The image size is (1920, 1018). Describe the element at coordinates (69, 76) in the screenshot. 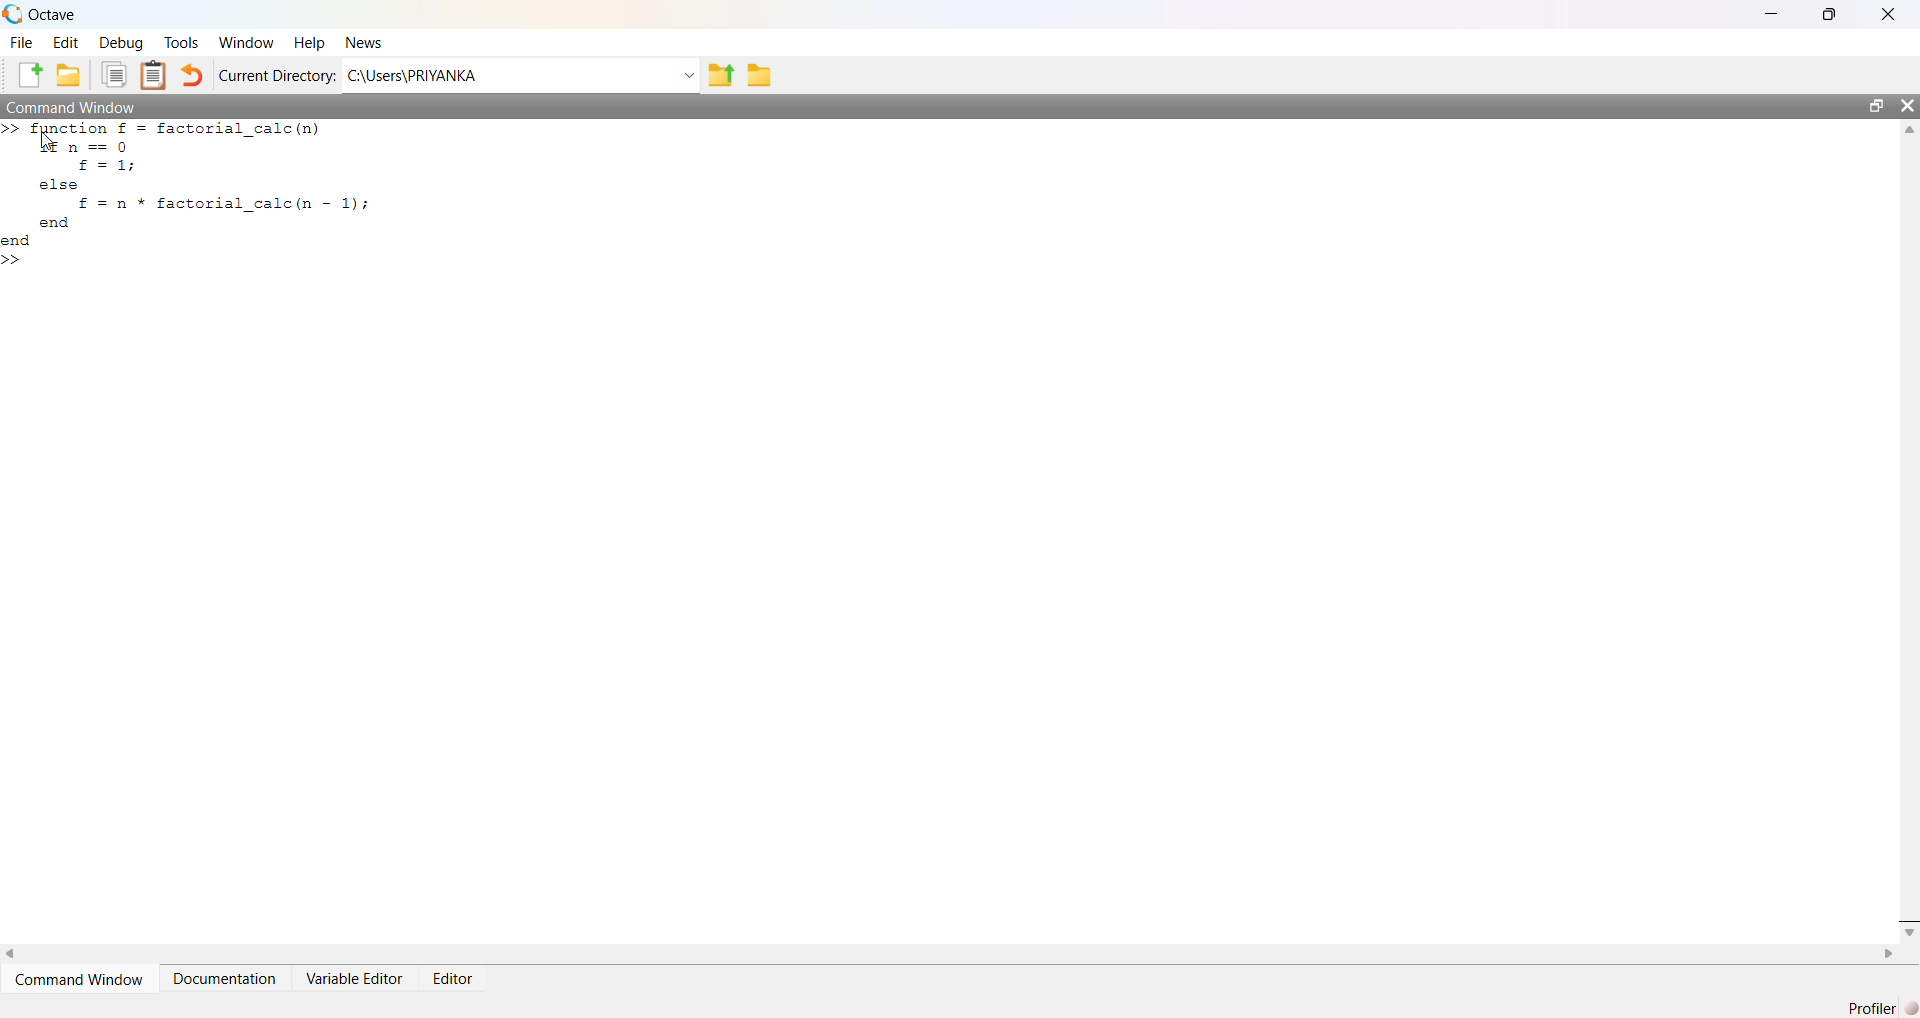

I see `add folder` at that location.